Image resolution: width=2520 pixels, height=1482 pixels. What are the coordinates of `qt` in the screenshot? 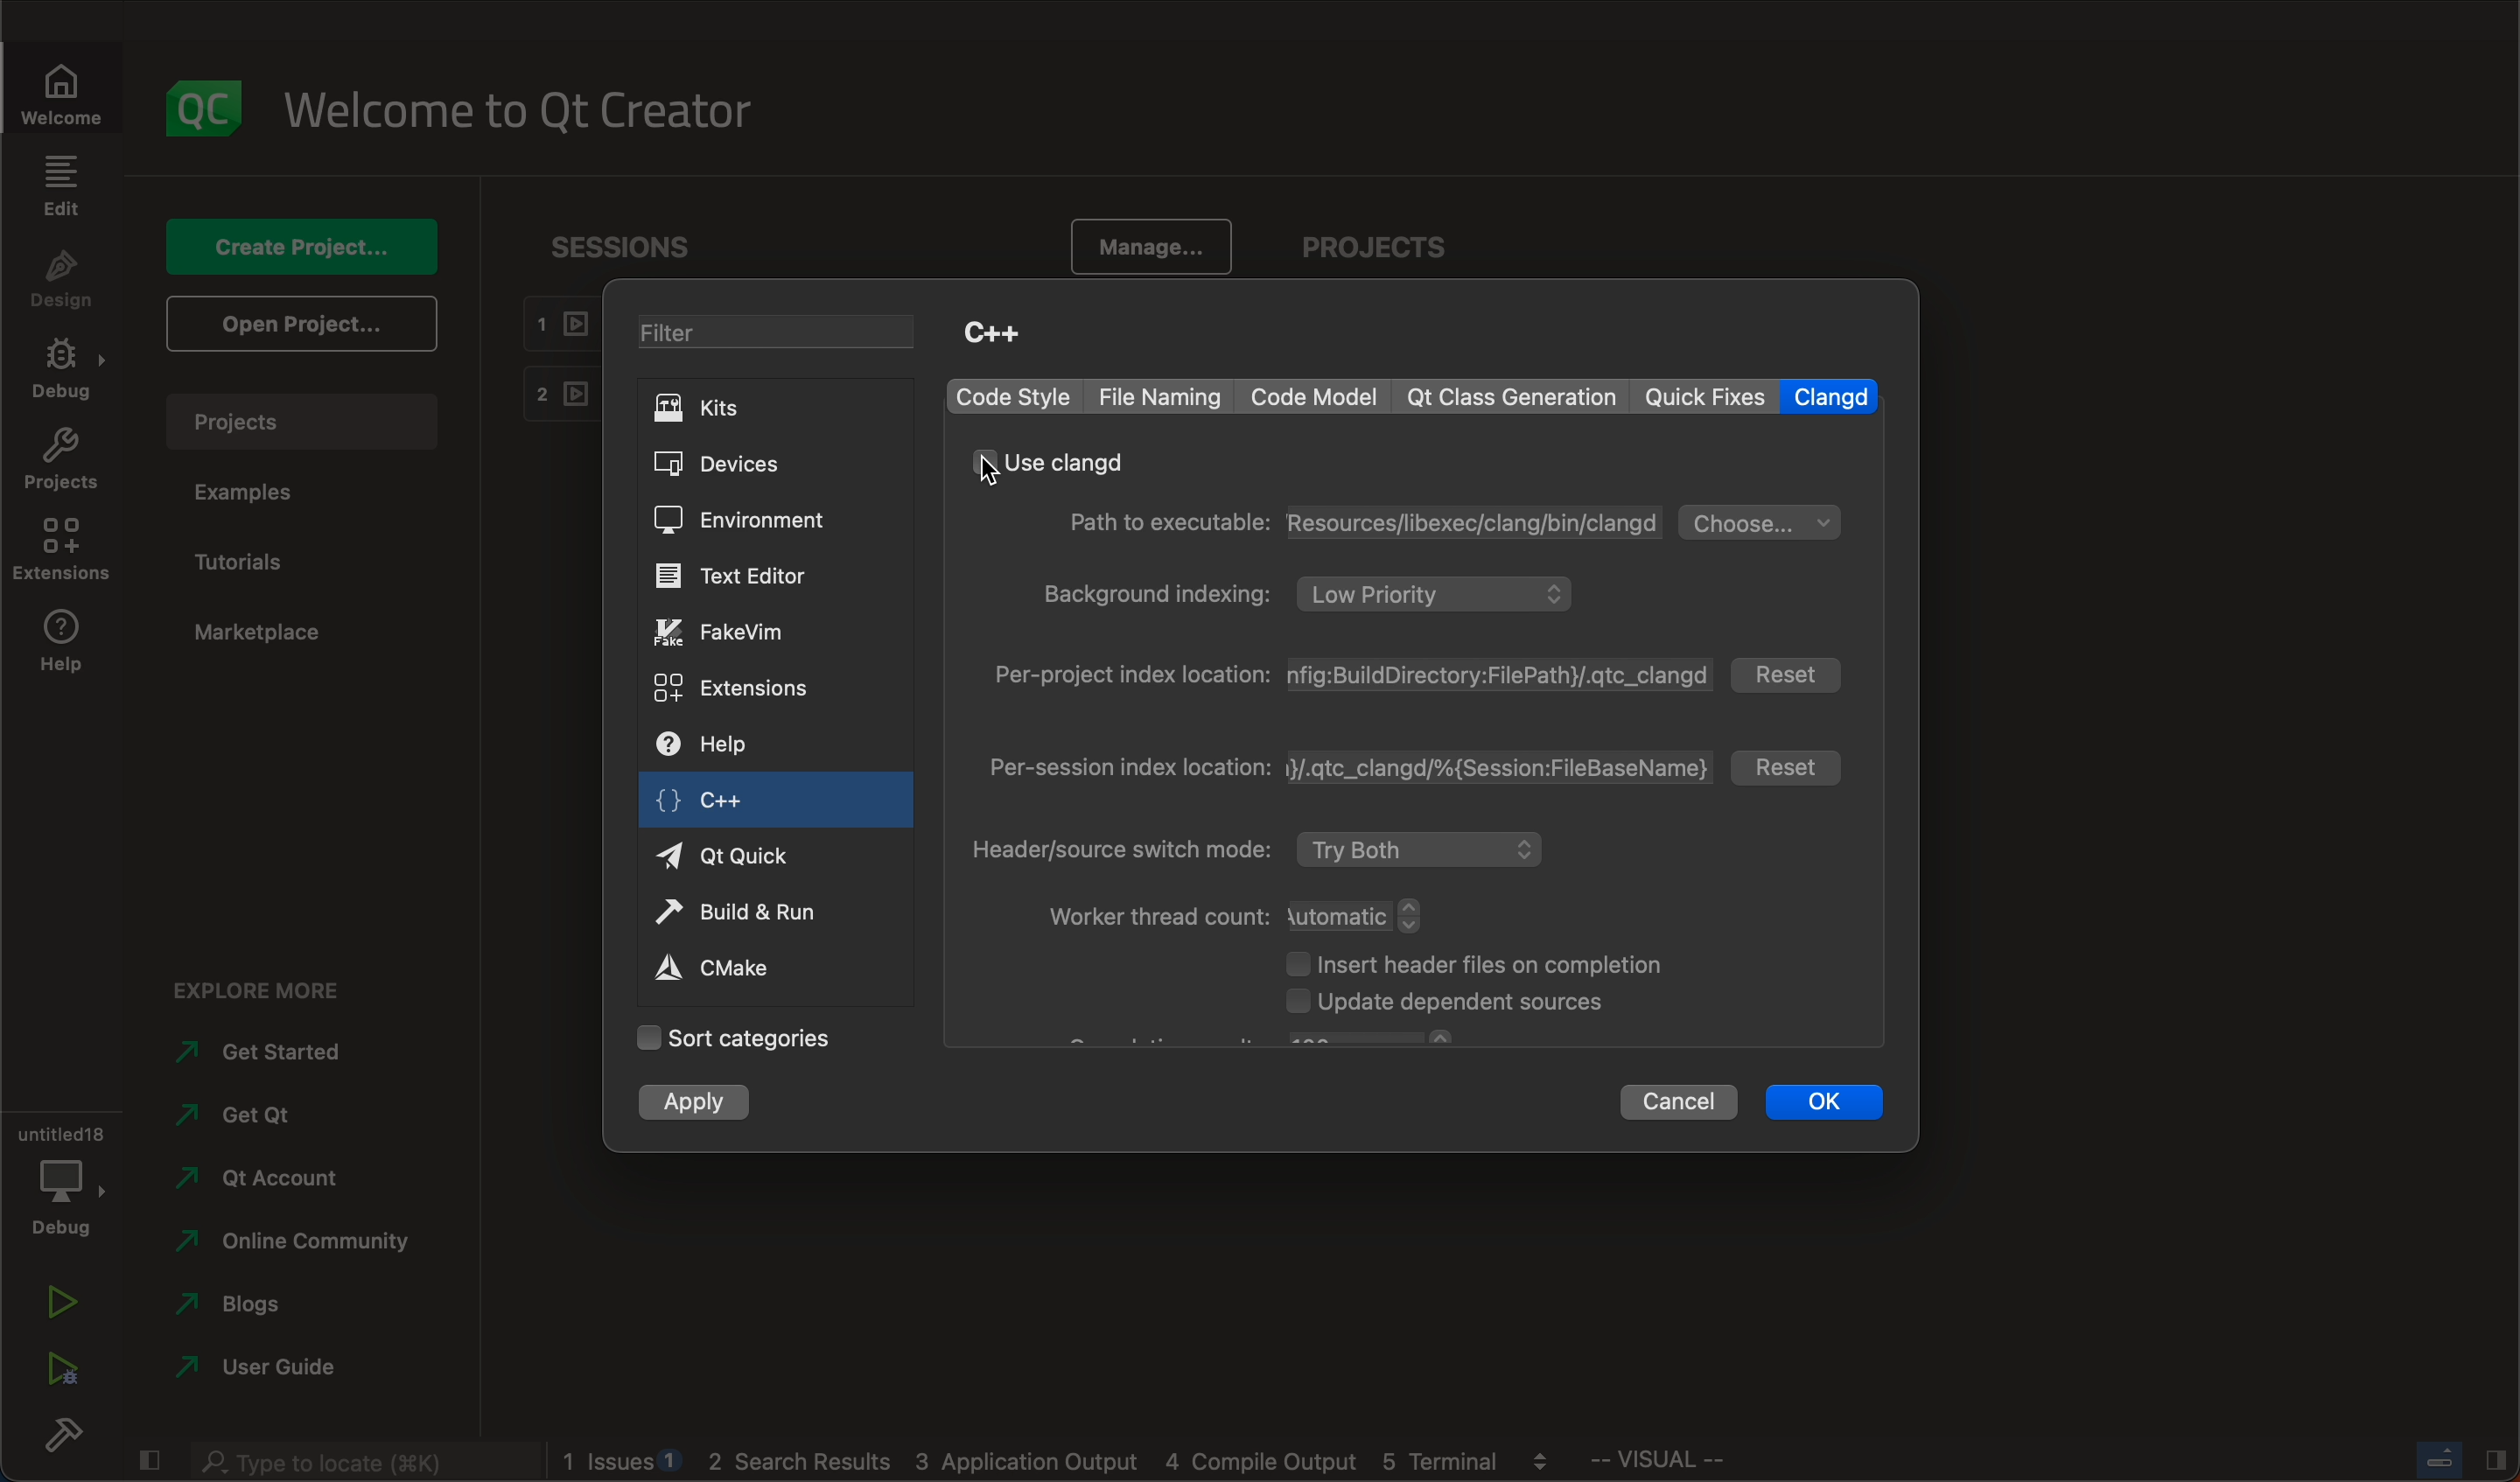 It's located at (1514, 398).